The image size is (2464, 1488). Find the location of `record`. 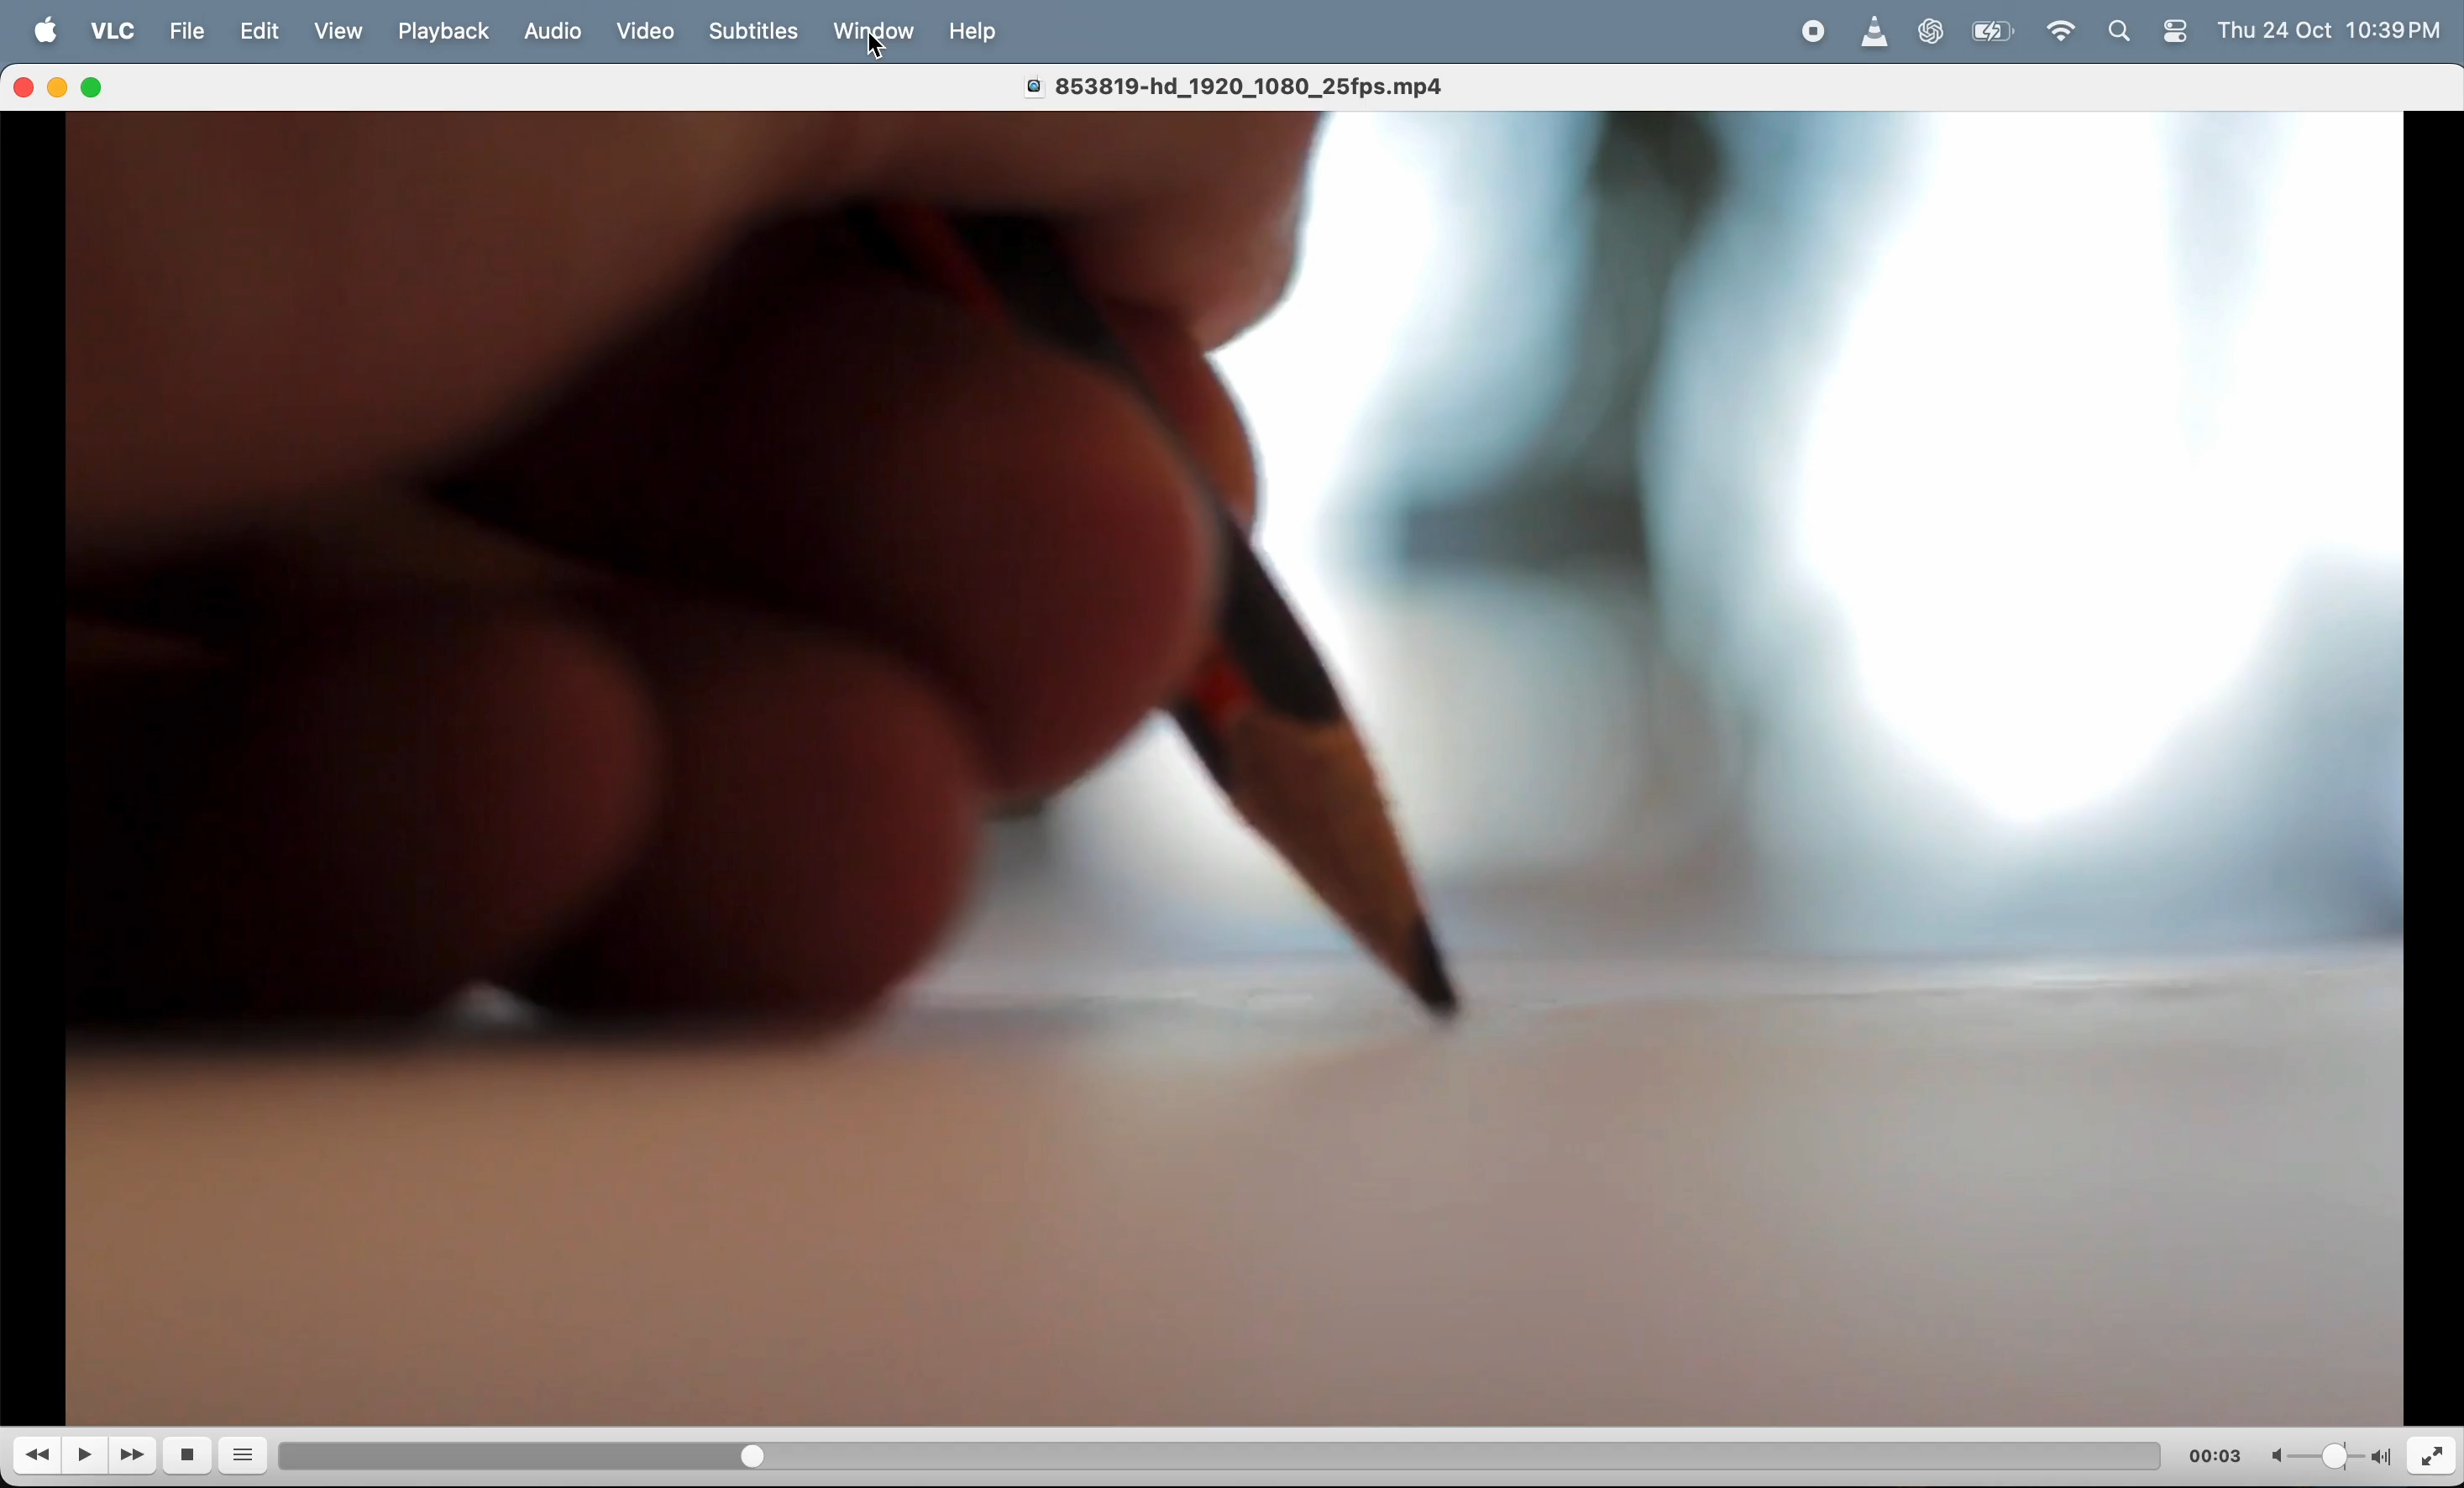

record is located at coordinates (1813, 32).